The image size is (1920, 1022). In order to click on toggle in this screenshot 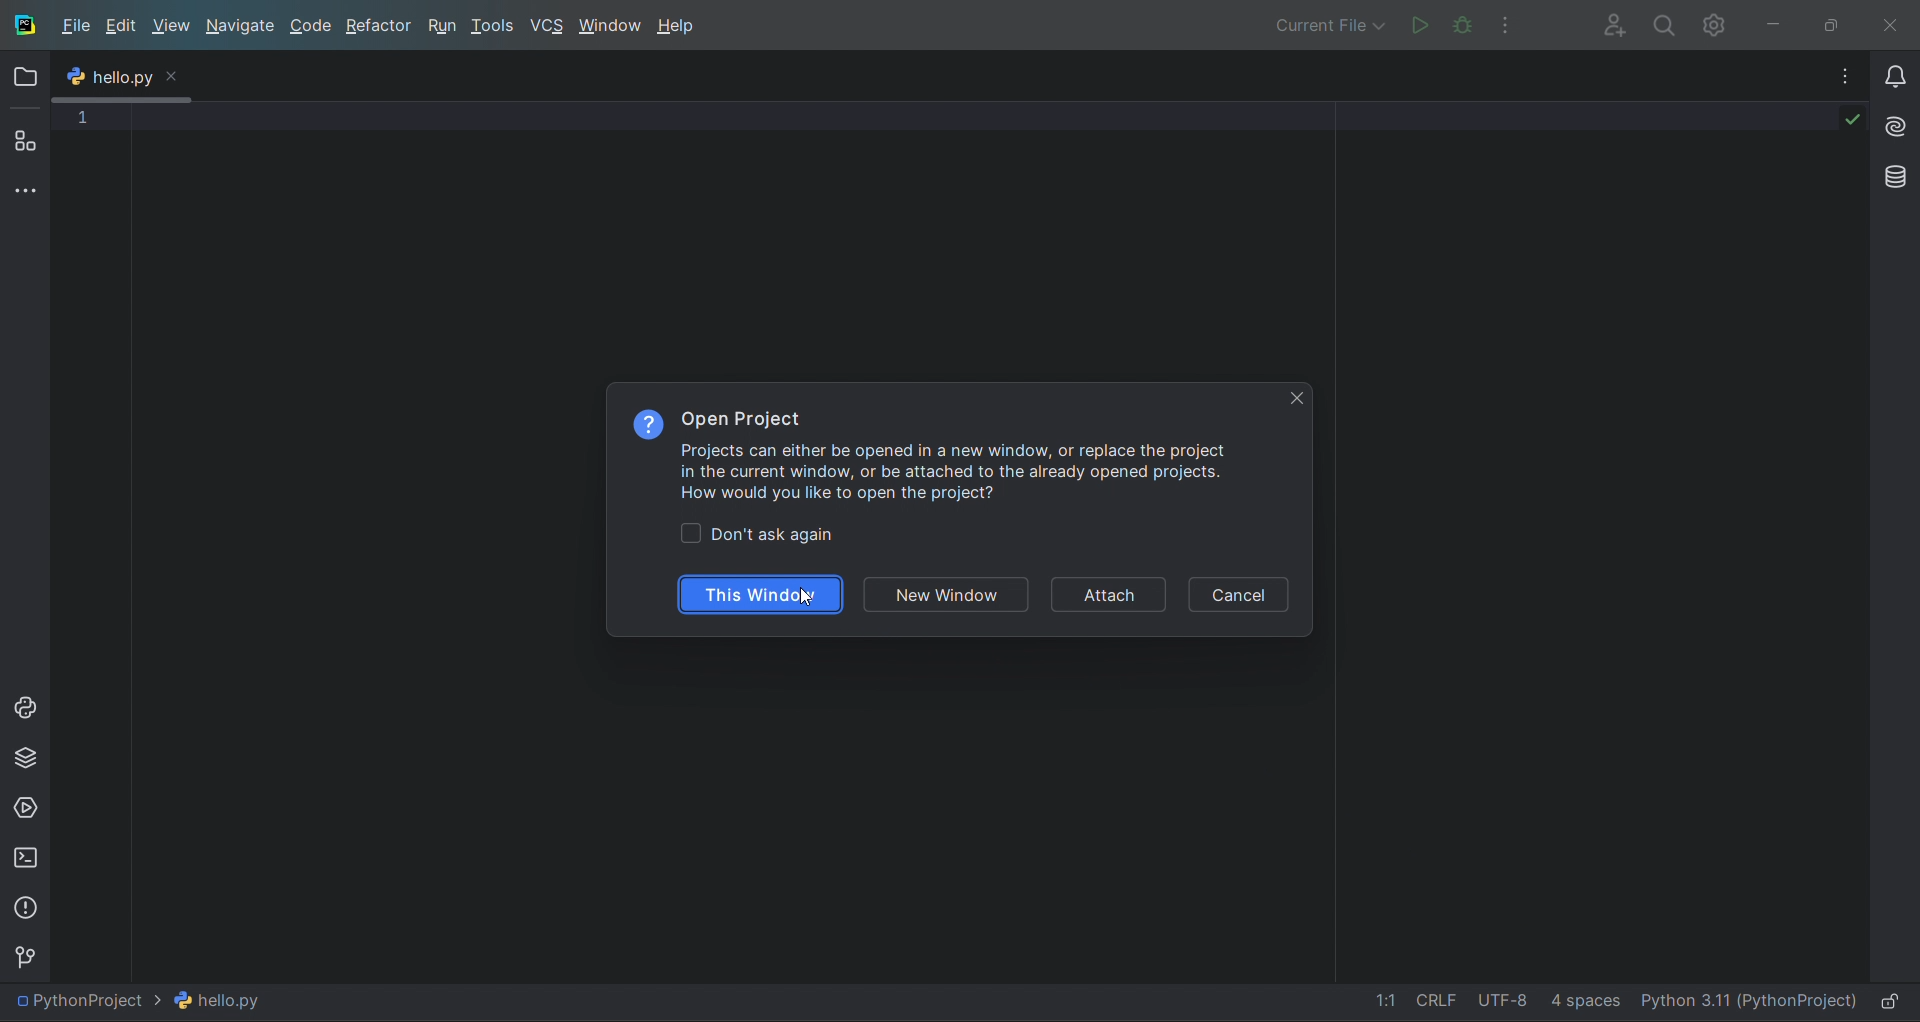, I will do `click(781, 534)`.